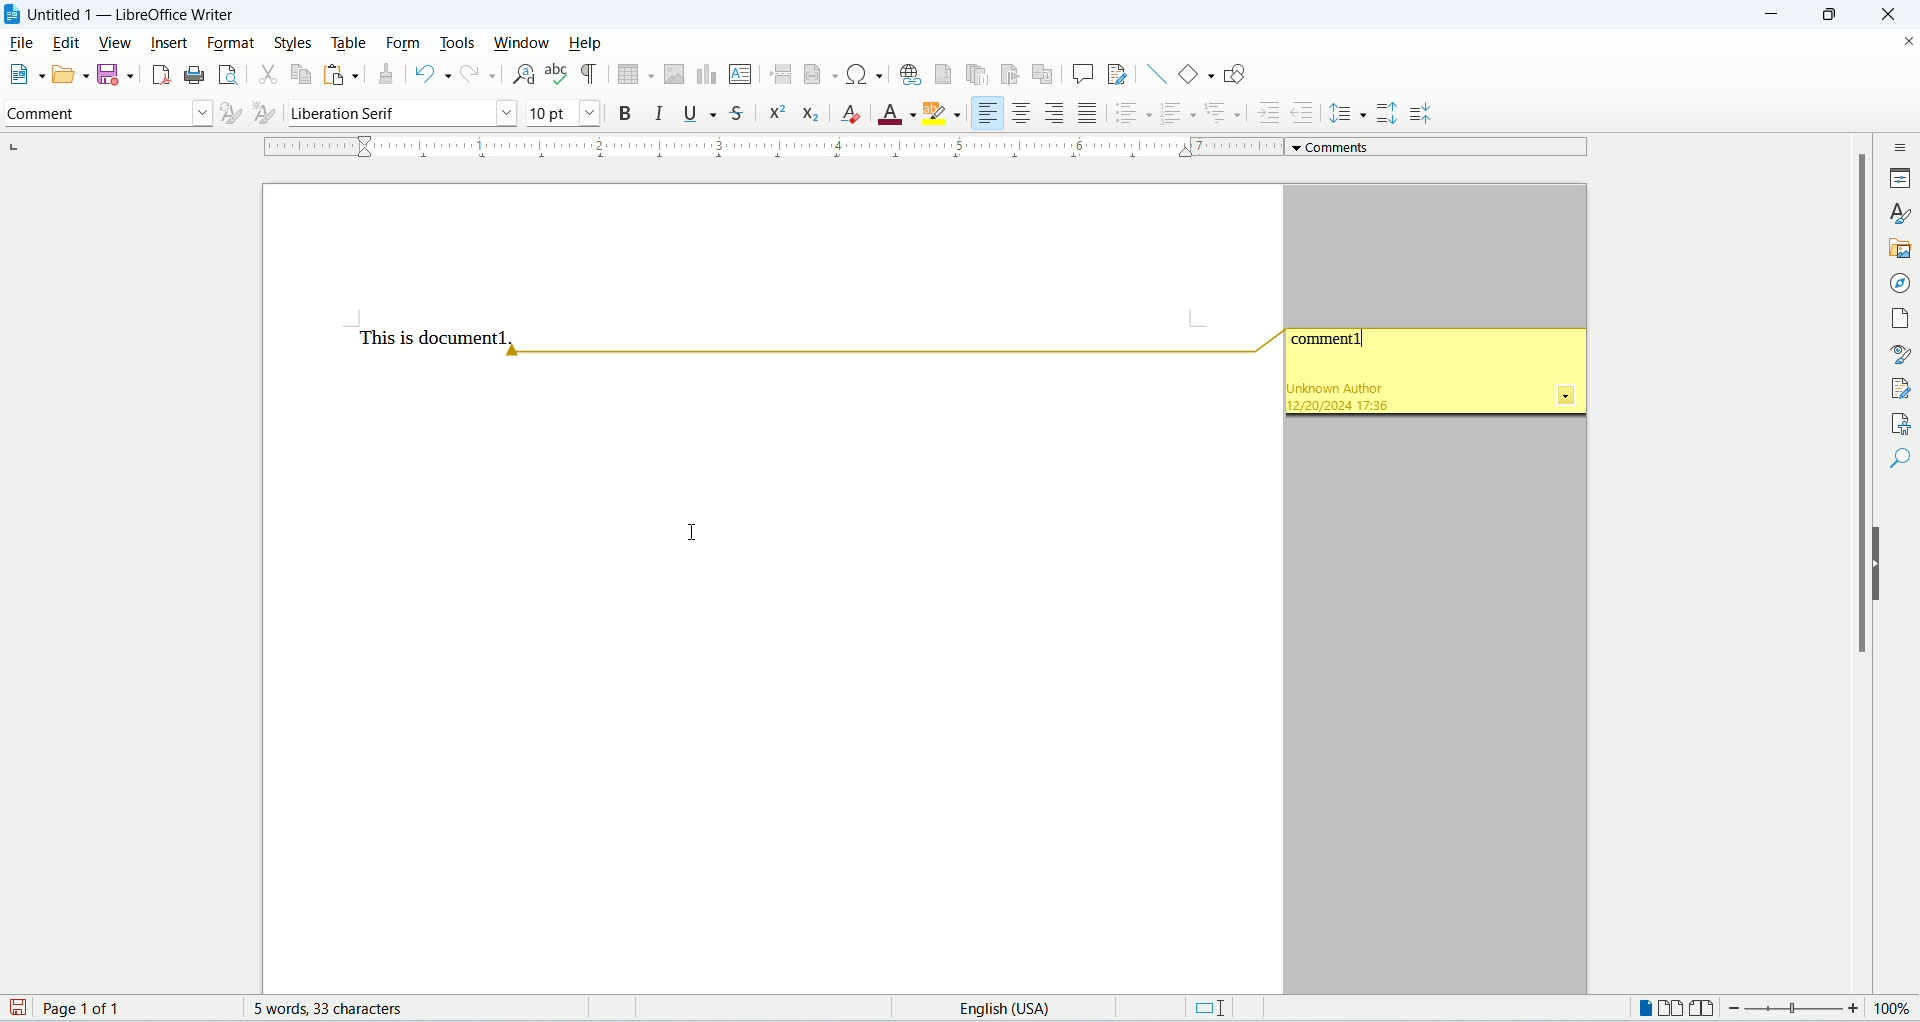 The height and width of the screenshot is (1022, 1920). Describe the element at coordinates (1895, 14) in the screenshot. I see `close` at that location.